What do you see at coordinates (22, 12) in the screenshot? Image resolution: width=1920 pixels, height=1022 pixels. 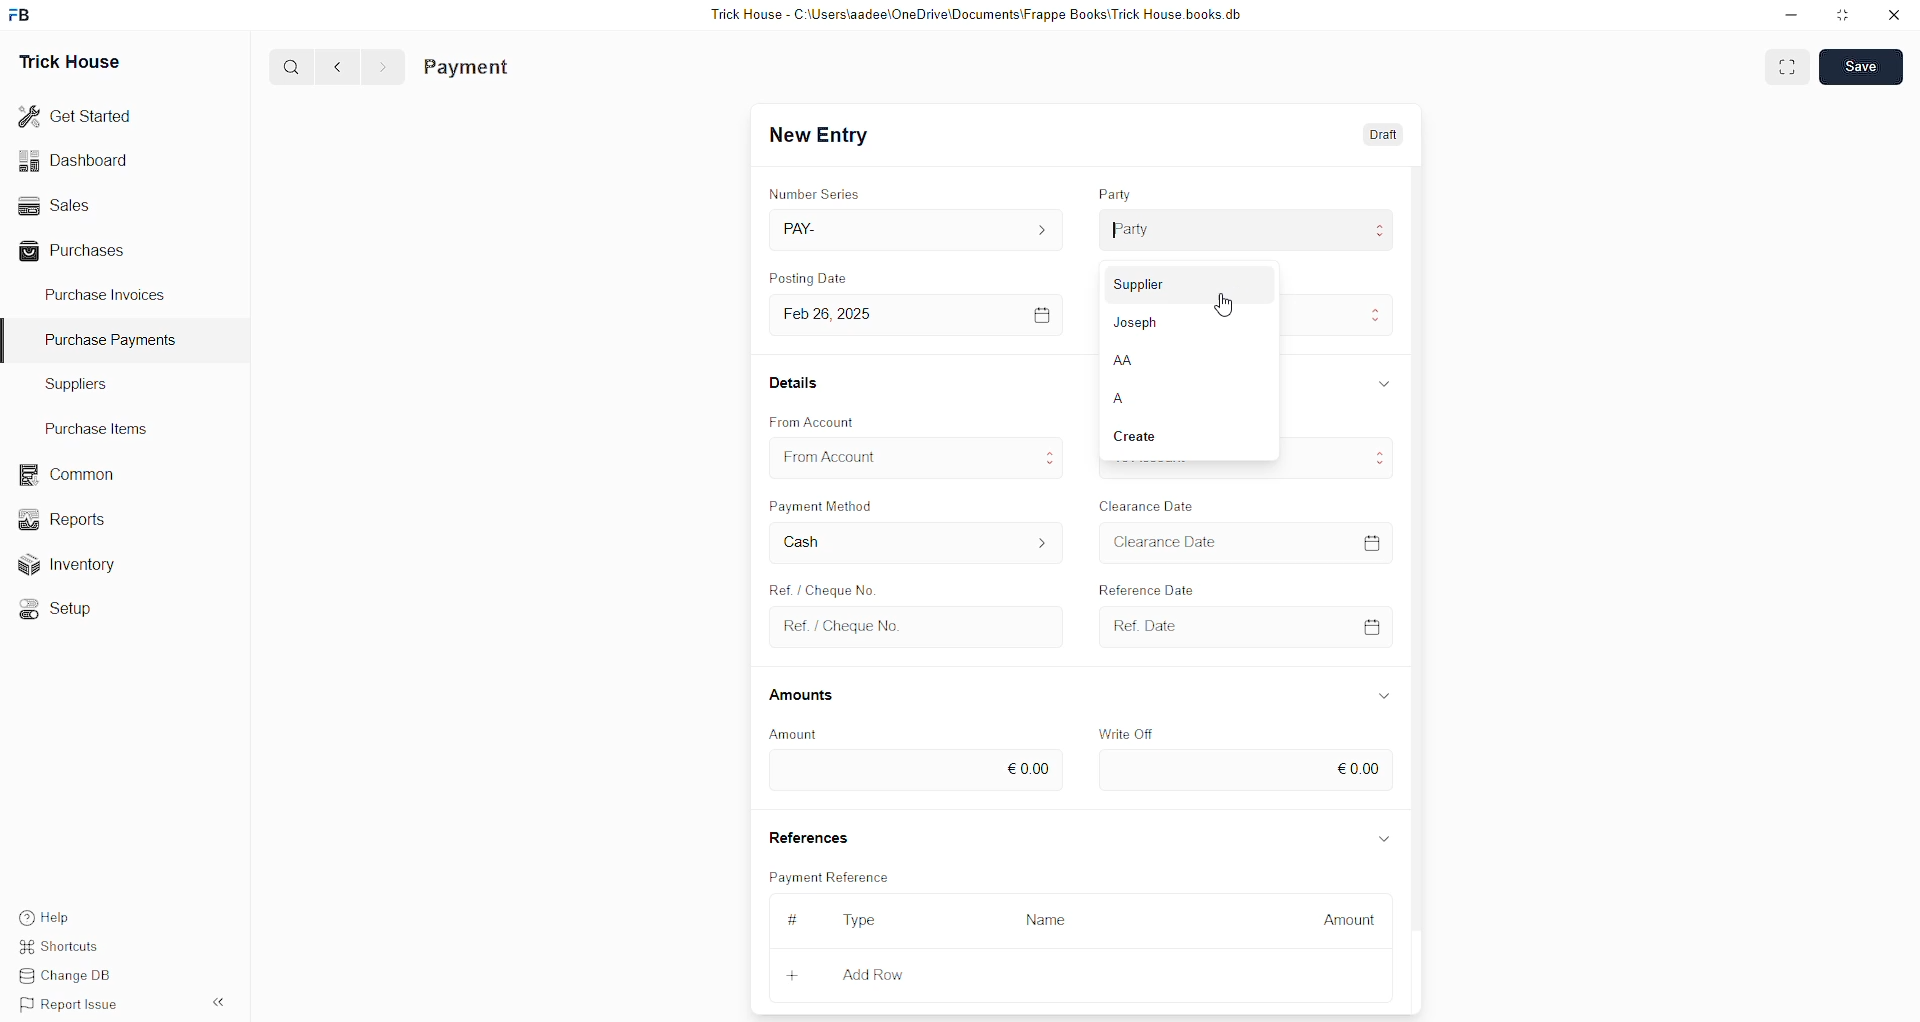 I see `frappebooks logo` at bounding box center [22, 12].